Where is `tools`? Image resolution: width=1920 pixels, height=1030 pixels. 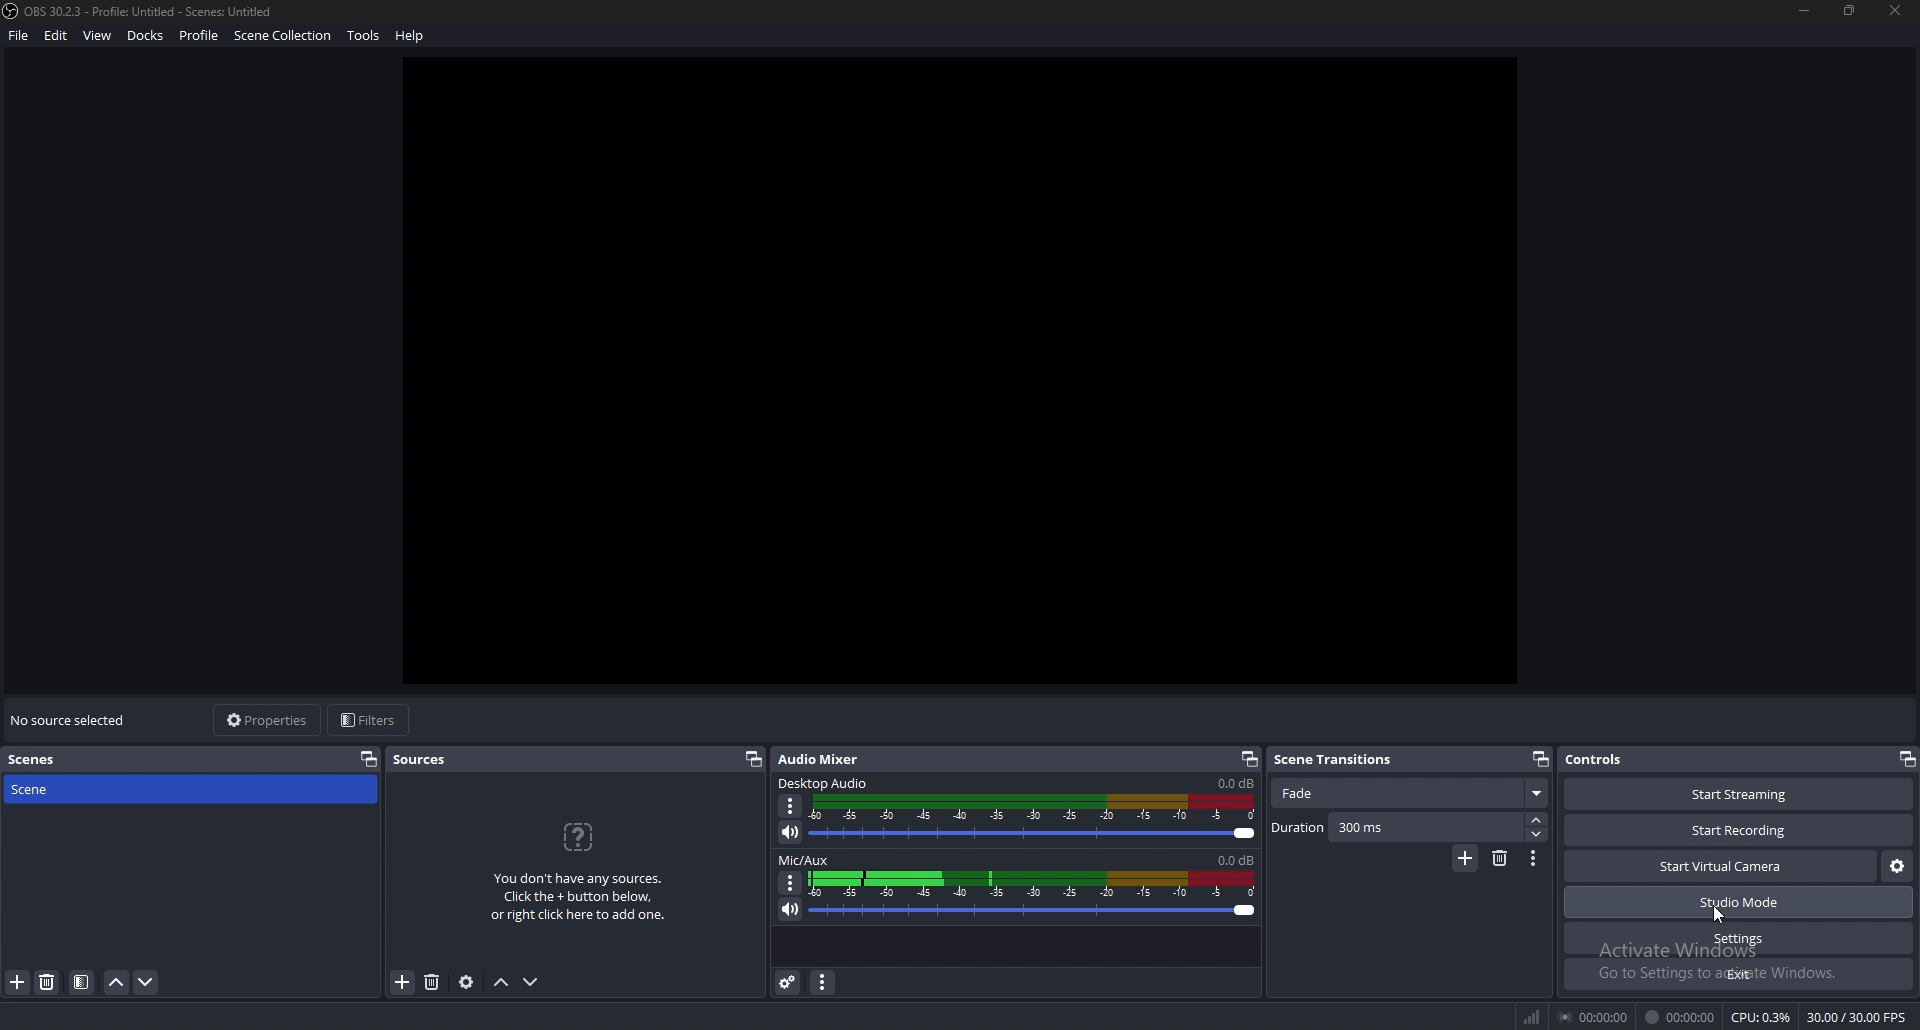
tools is located at coordinates (363, 36).